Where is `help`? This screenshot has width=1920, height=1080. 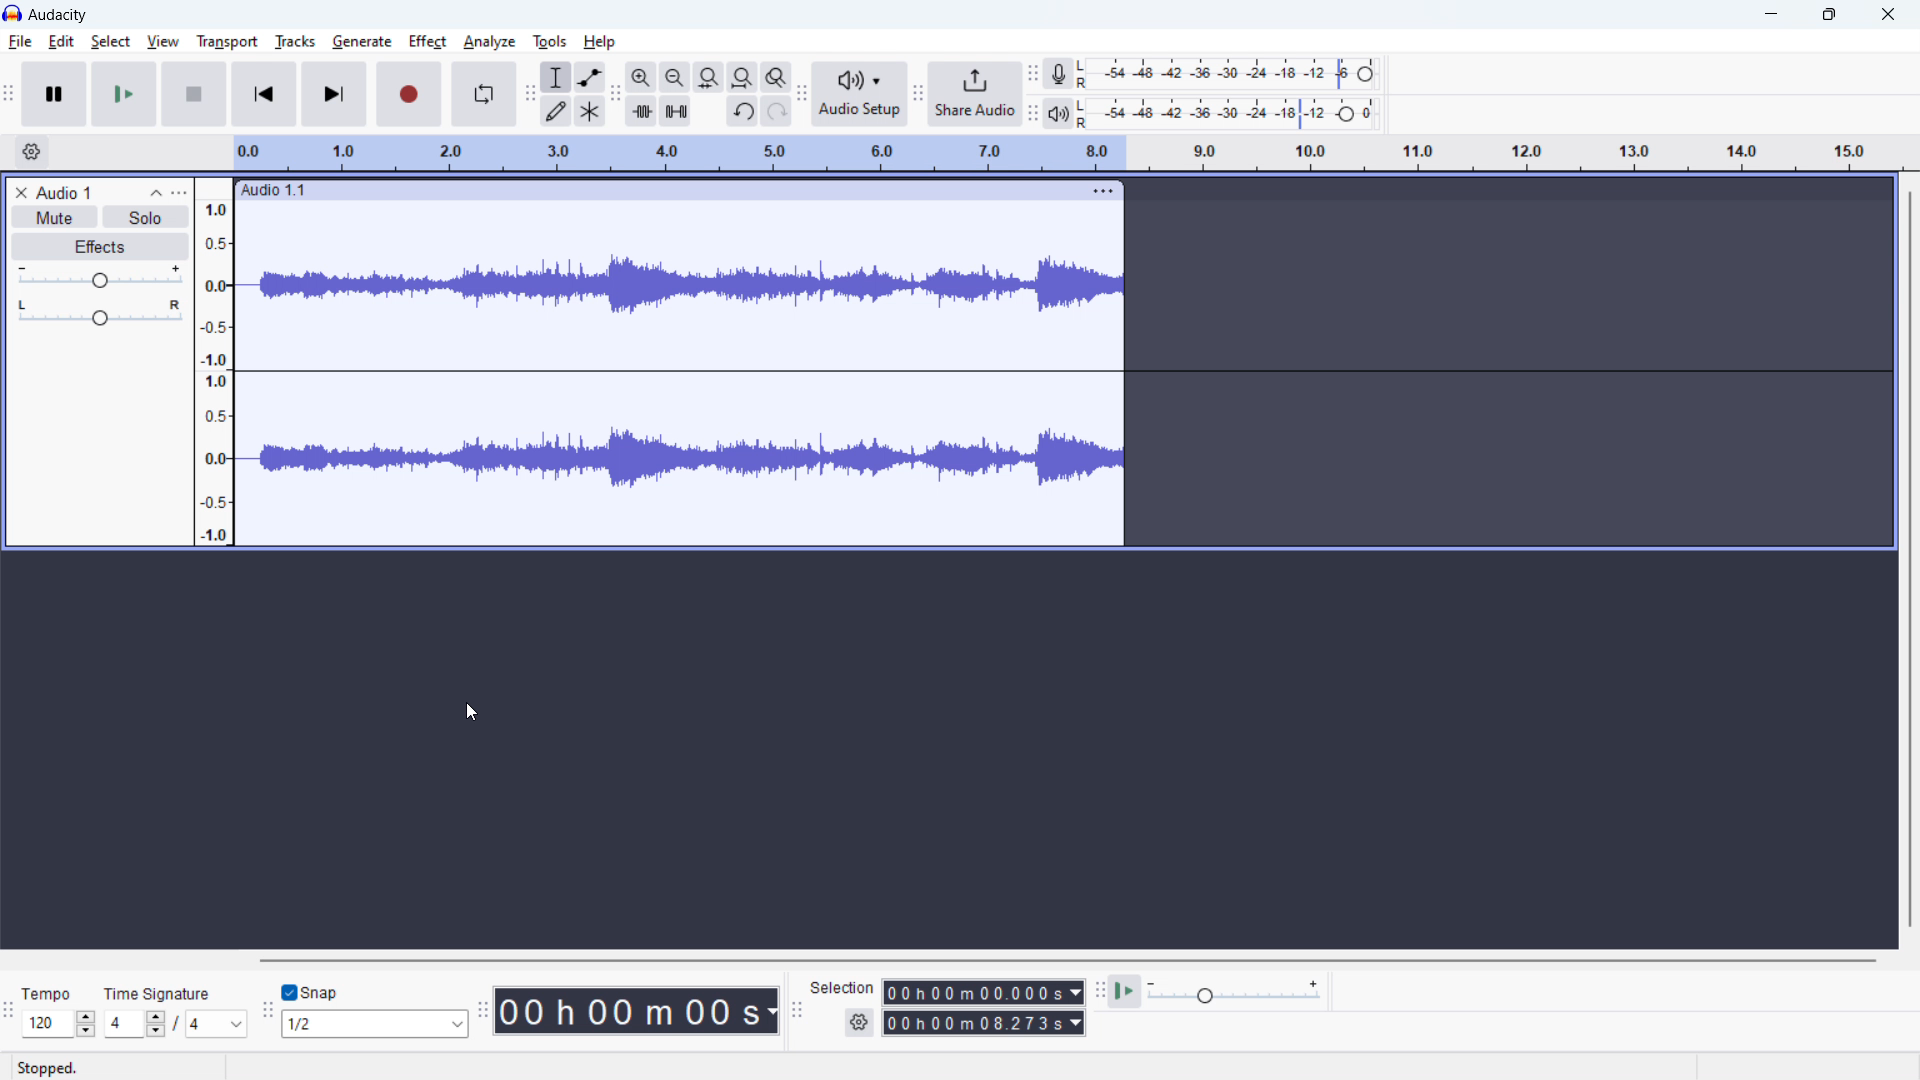
help is located at coordinates (601, 42).